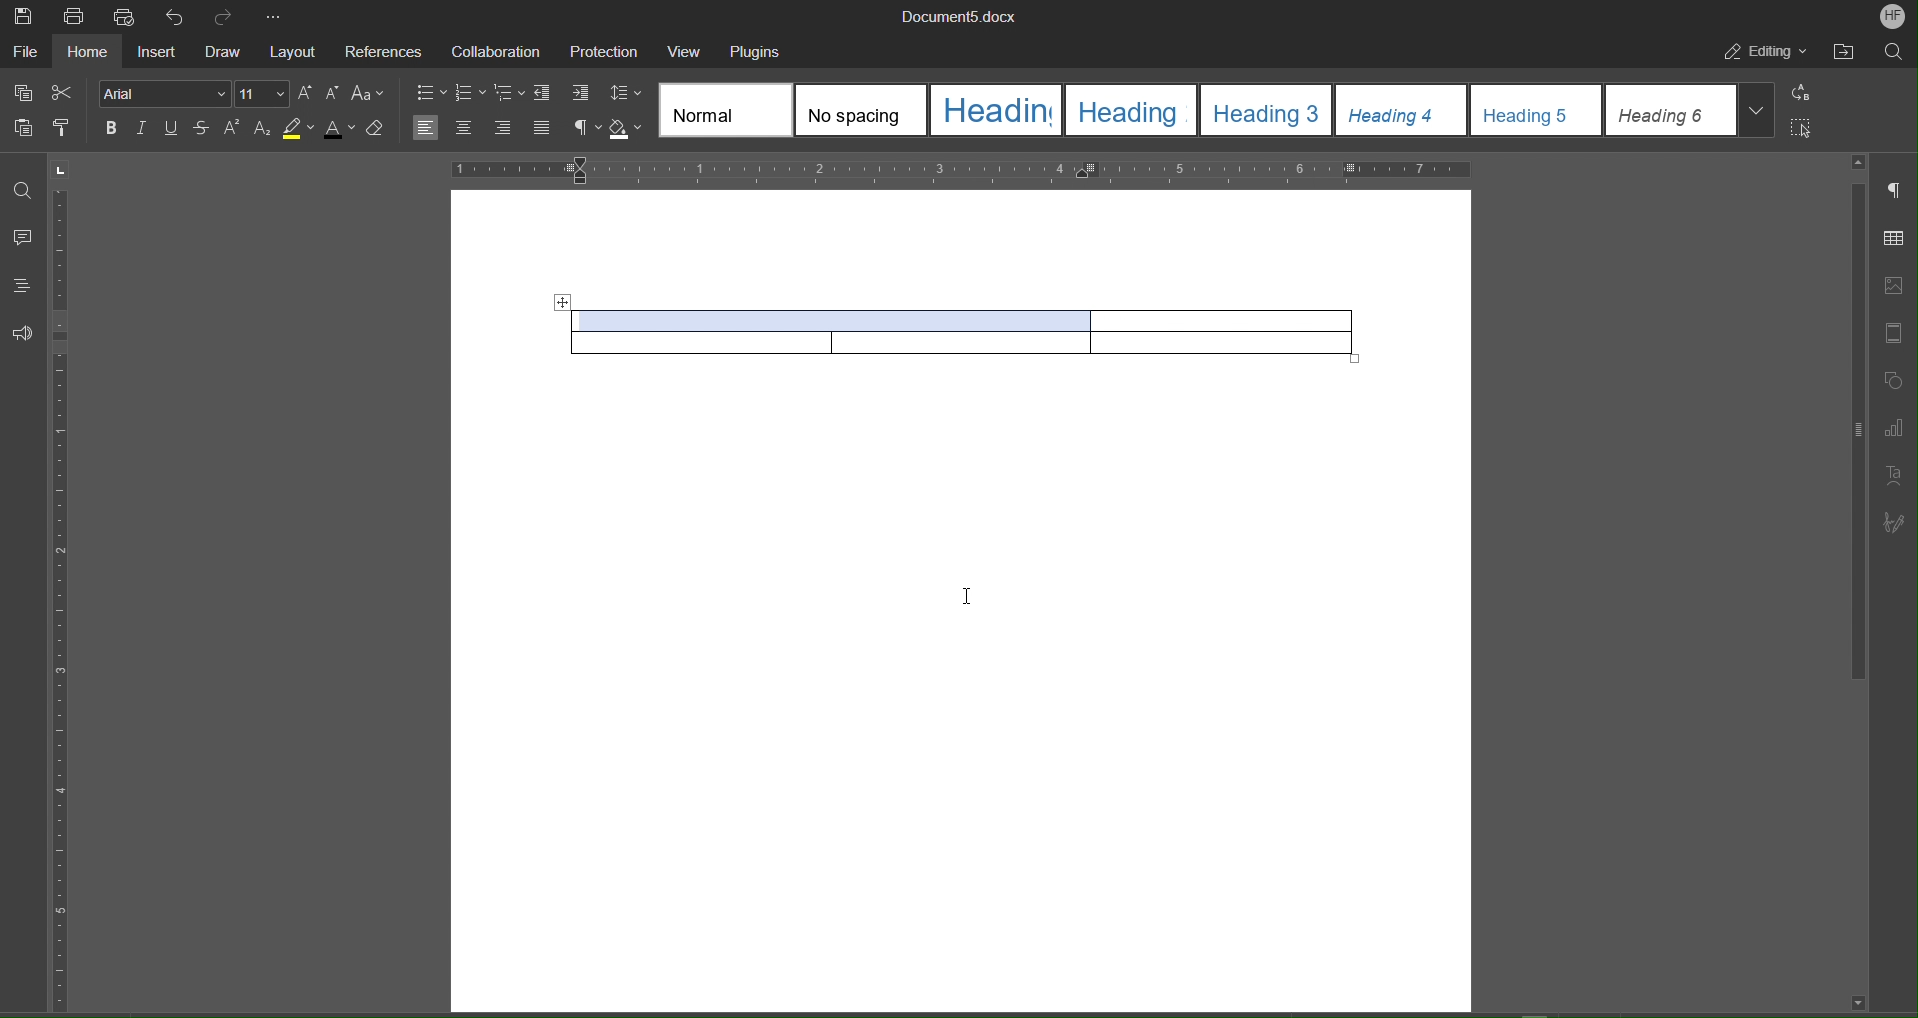  I want to click on scroll down, so click(1857, 1002).